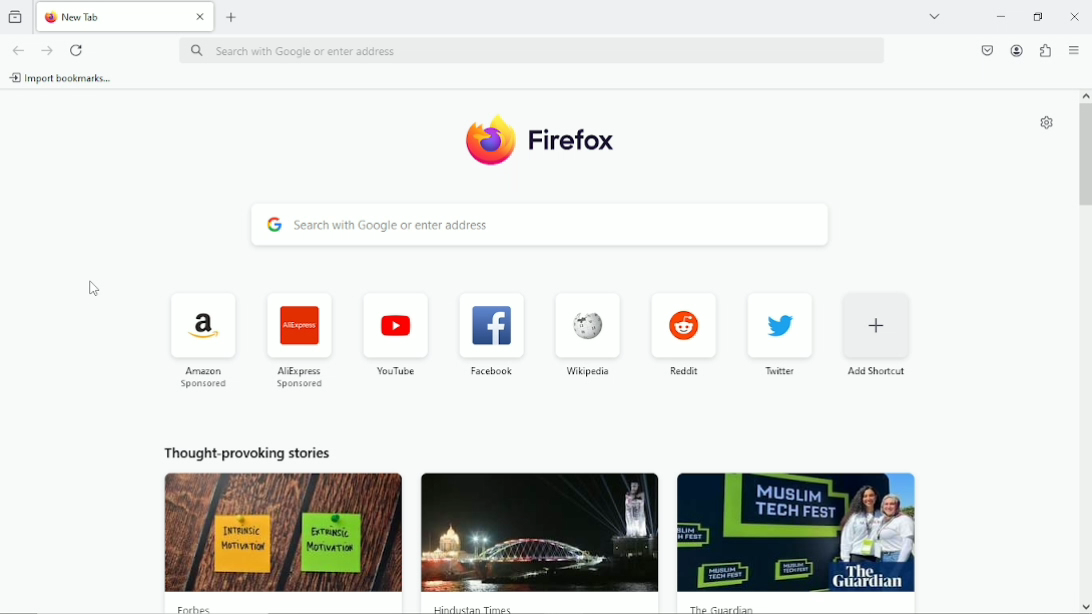 The width and height of the screenshot is (1092, 614). Describe the element at coordinates (110, 15) in the screenshot. I see `New Tab` at that location.